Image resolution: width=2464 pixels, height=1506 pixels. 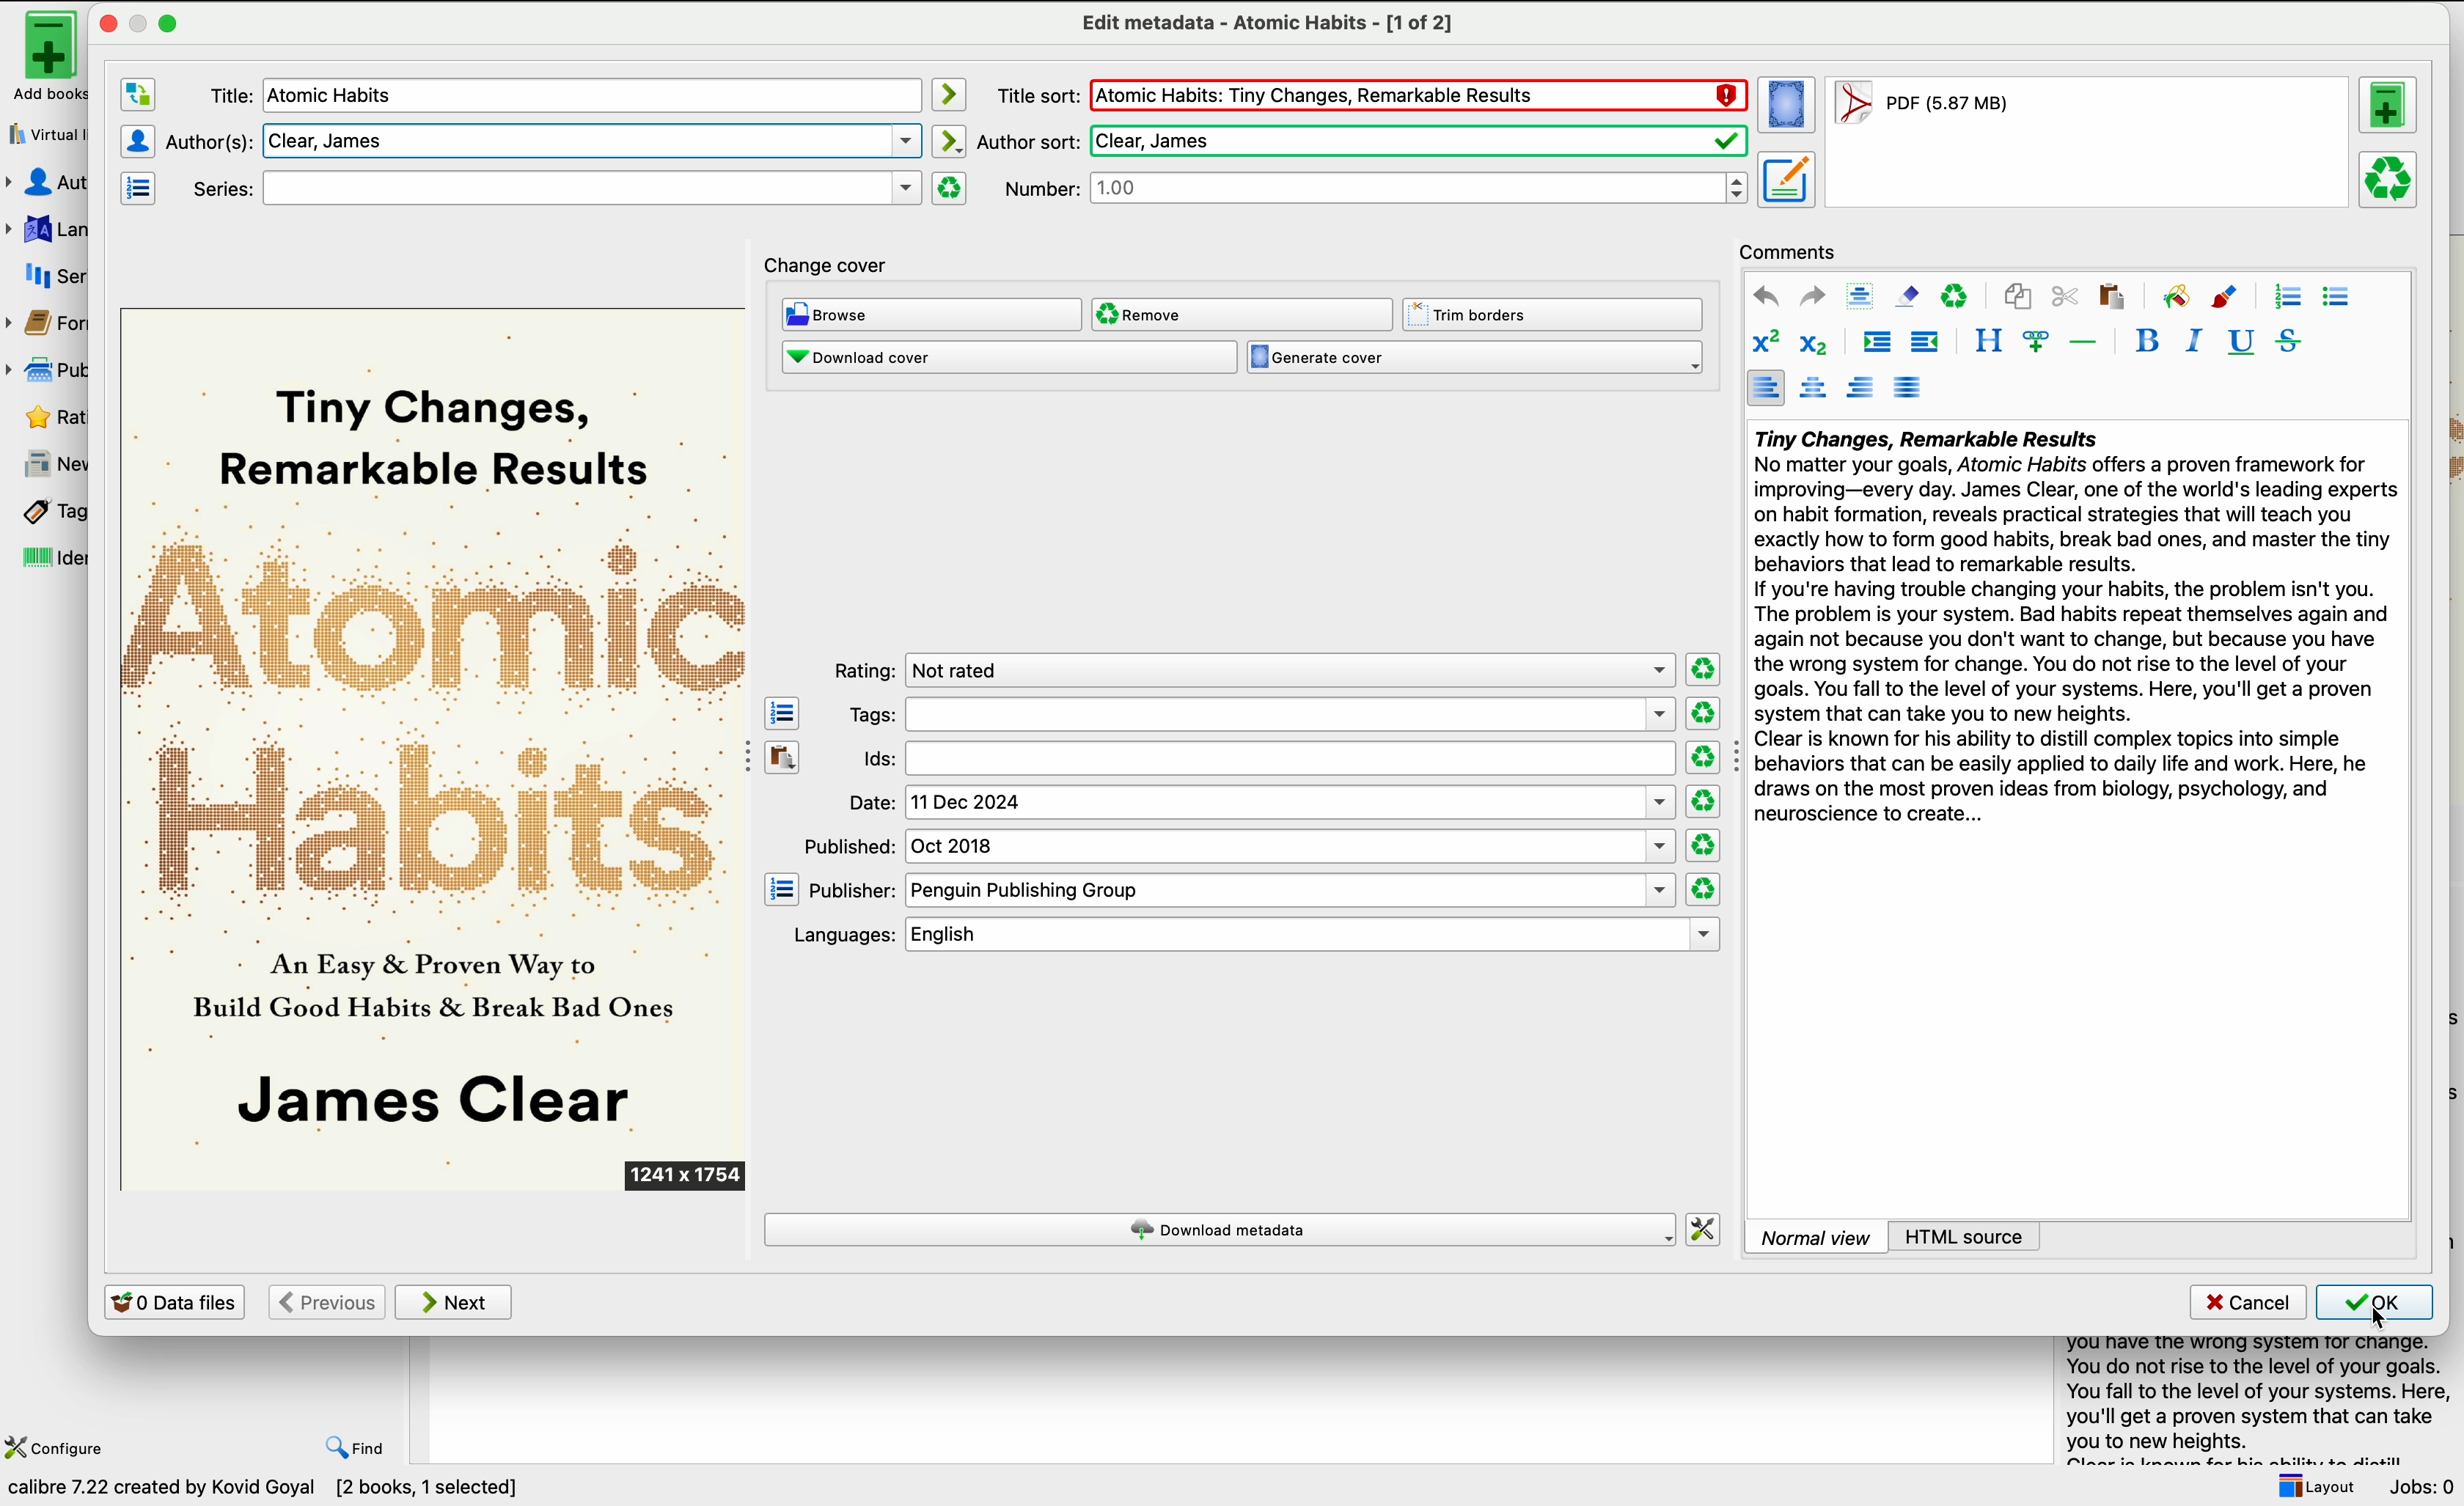 What do you see at coordinates (174, 1301) in the screenshot?
I see `0 data files` at bounding box center [174, 1301].